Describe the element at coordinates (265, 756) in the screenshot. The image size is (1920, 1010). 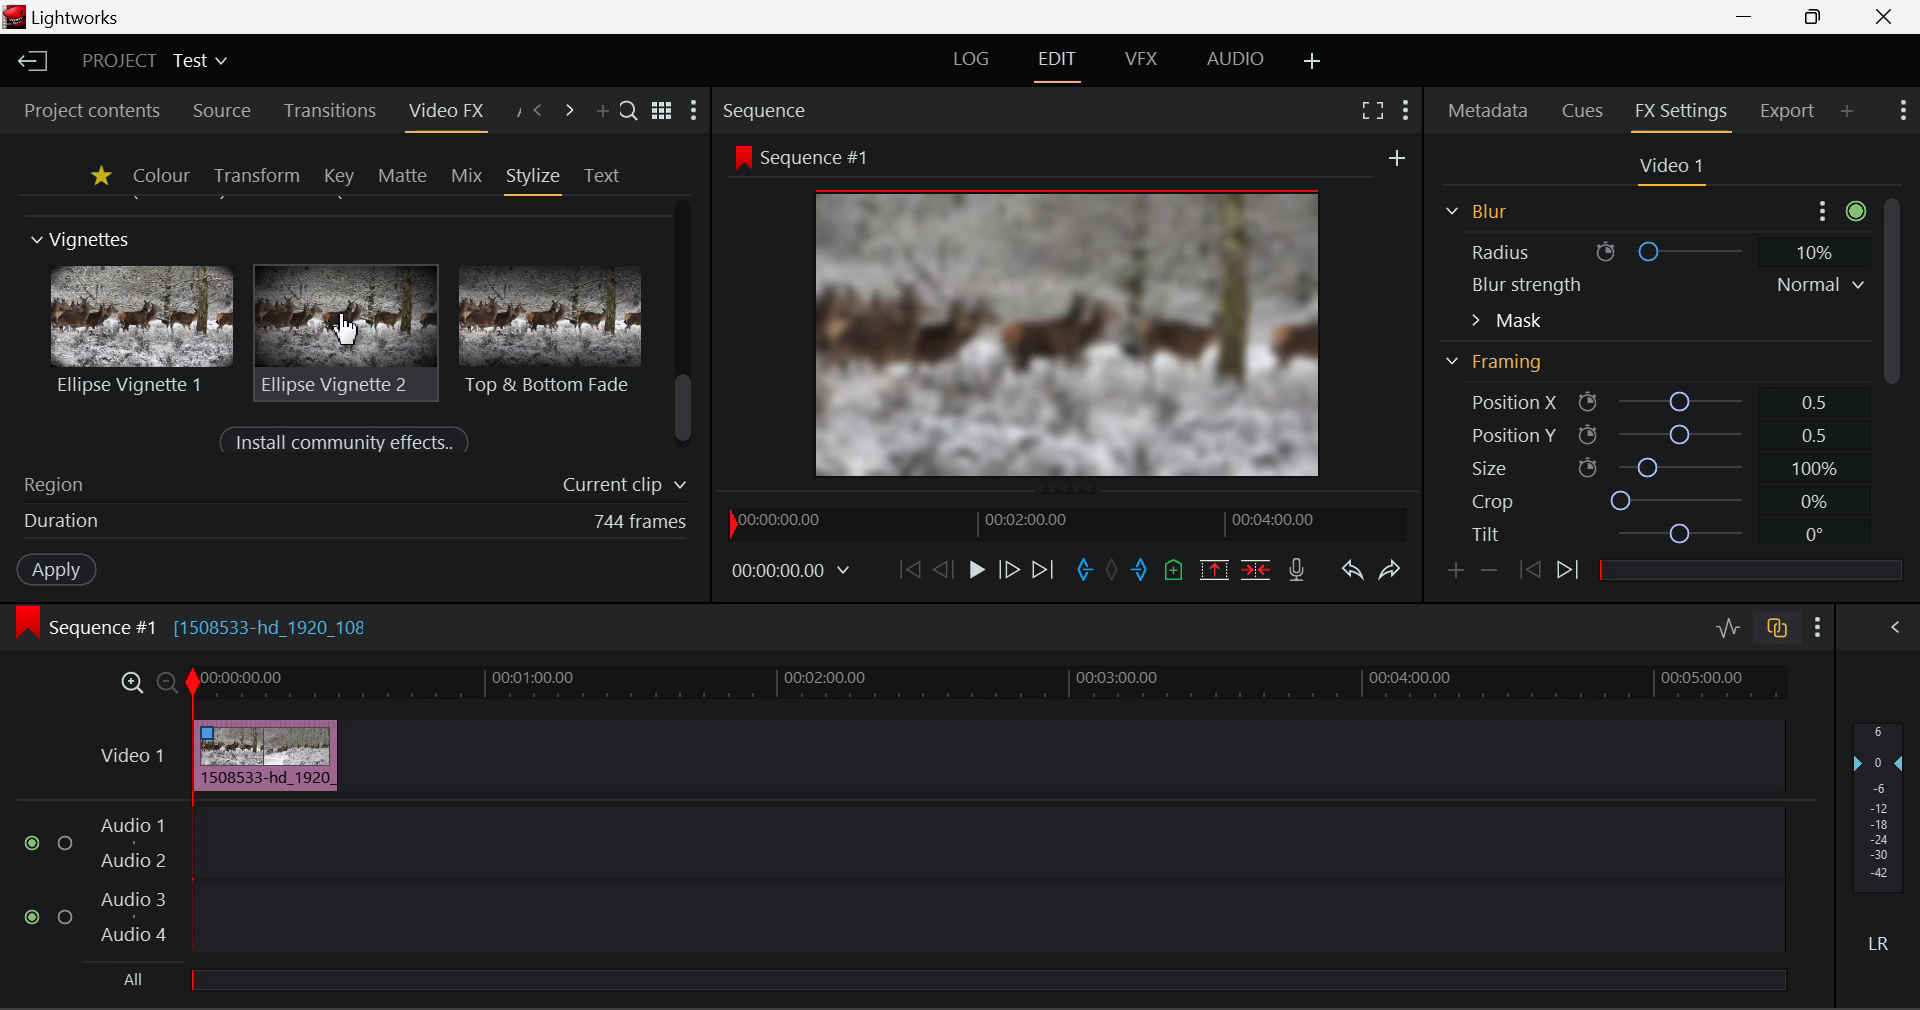
I see `Cursor DRAG_TO Effect on Clip` at that location.